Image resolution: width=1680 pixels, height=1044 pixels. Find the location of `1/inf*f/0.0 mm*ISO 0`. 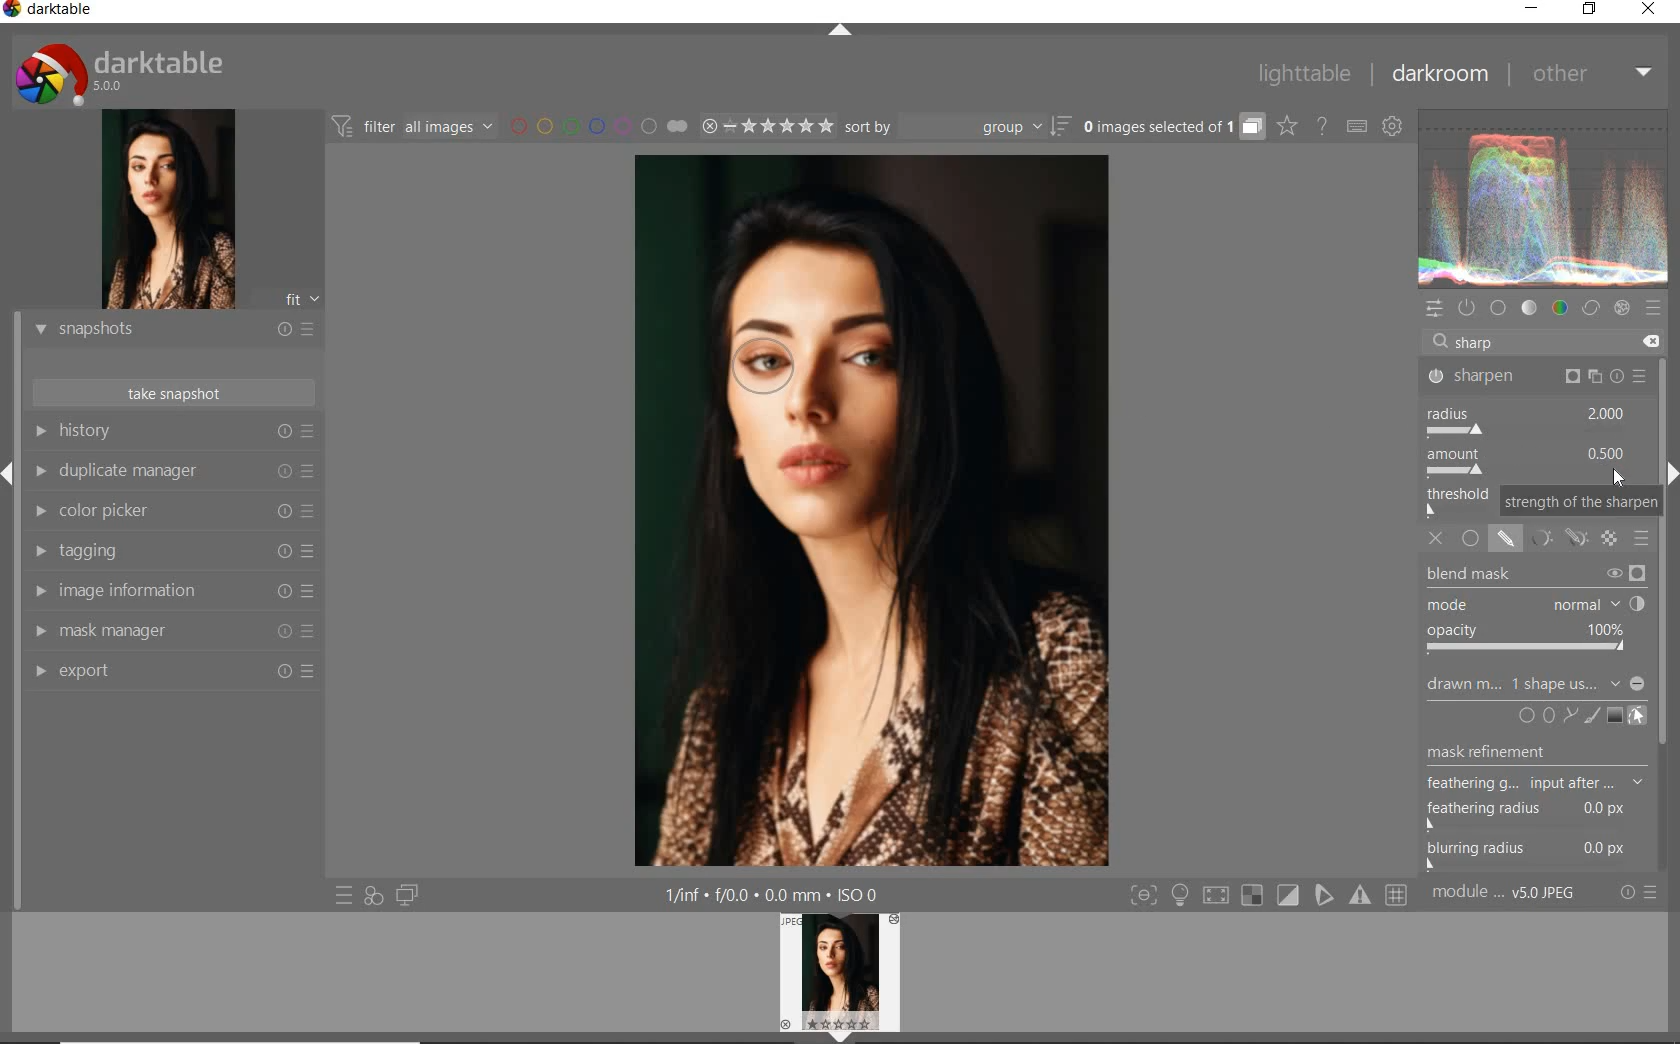

1/inf*f/0.0 mm*ISO 0 is located at coordinates (774, 894).